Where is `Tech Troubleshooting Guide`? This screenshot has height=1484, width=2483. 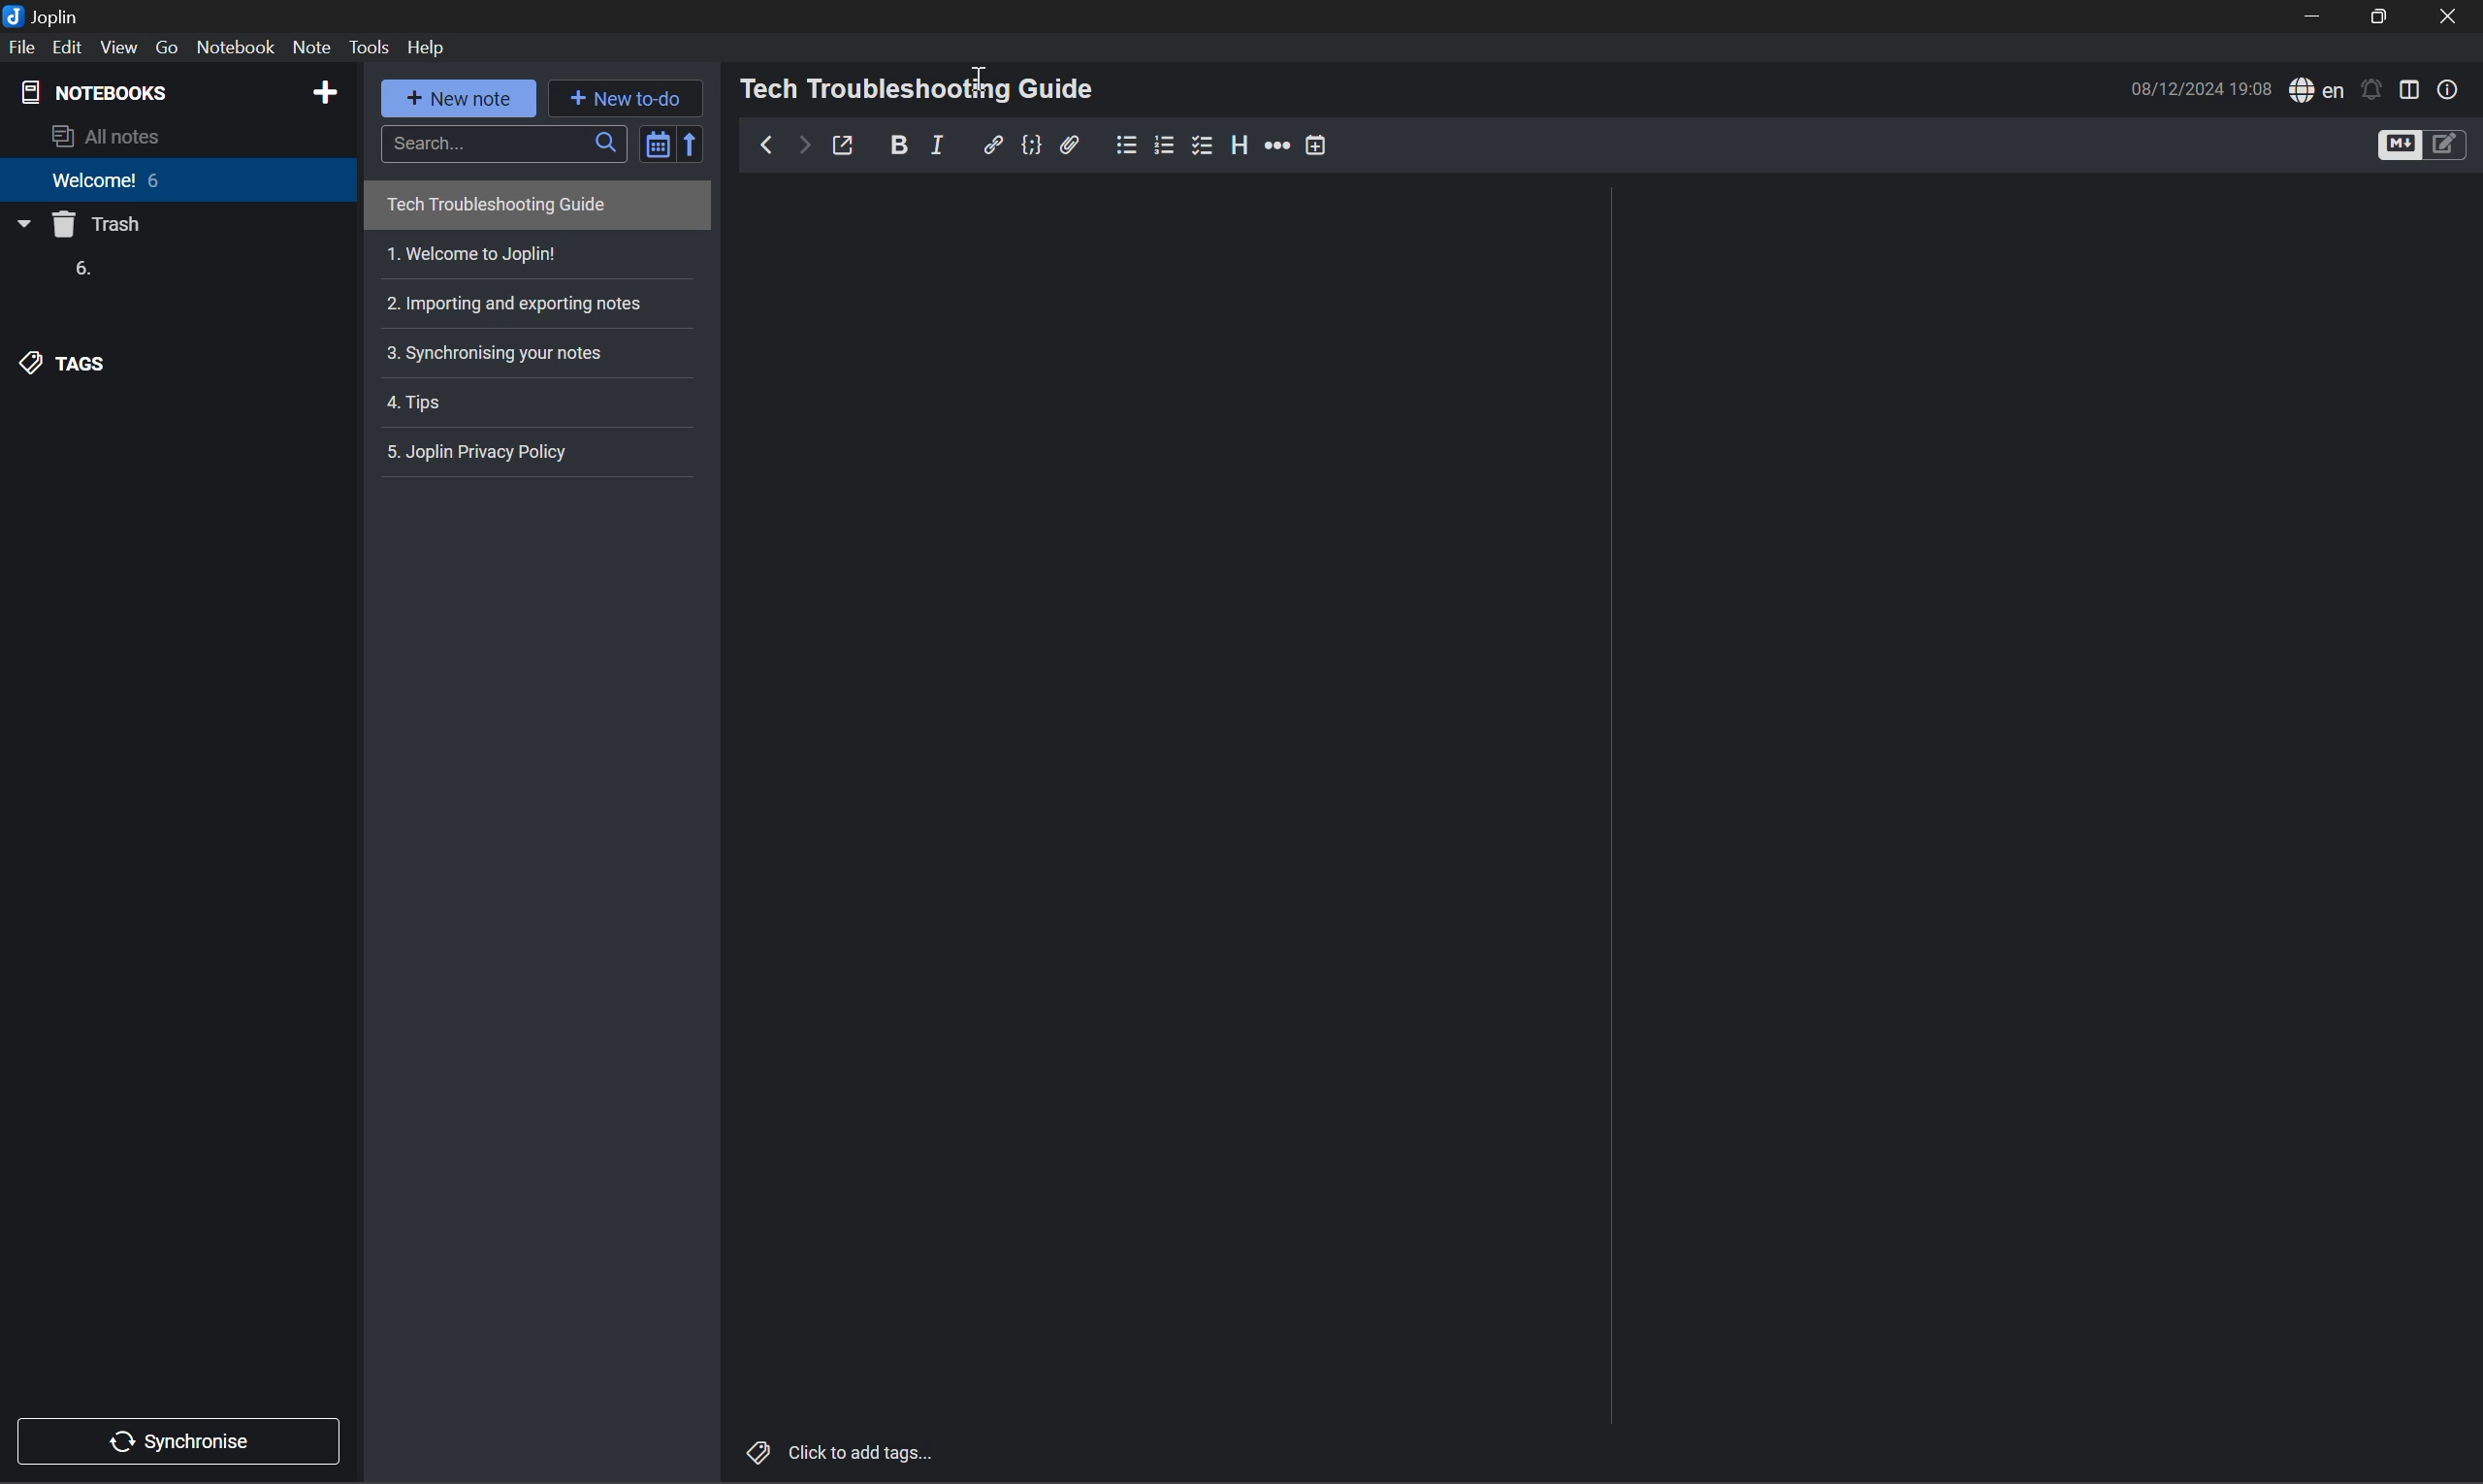 Tech Troubleshooting Guide is located at coordinates (495, 207).